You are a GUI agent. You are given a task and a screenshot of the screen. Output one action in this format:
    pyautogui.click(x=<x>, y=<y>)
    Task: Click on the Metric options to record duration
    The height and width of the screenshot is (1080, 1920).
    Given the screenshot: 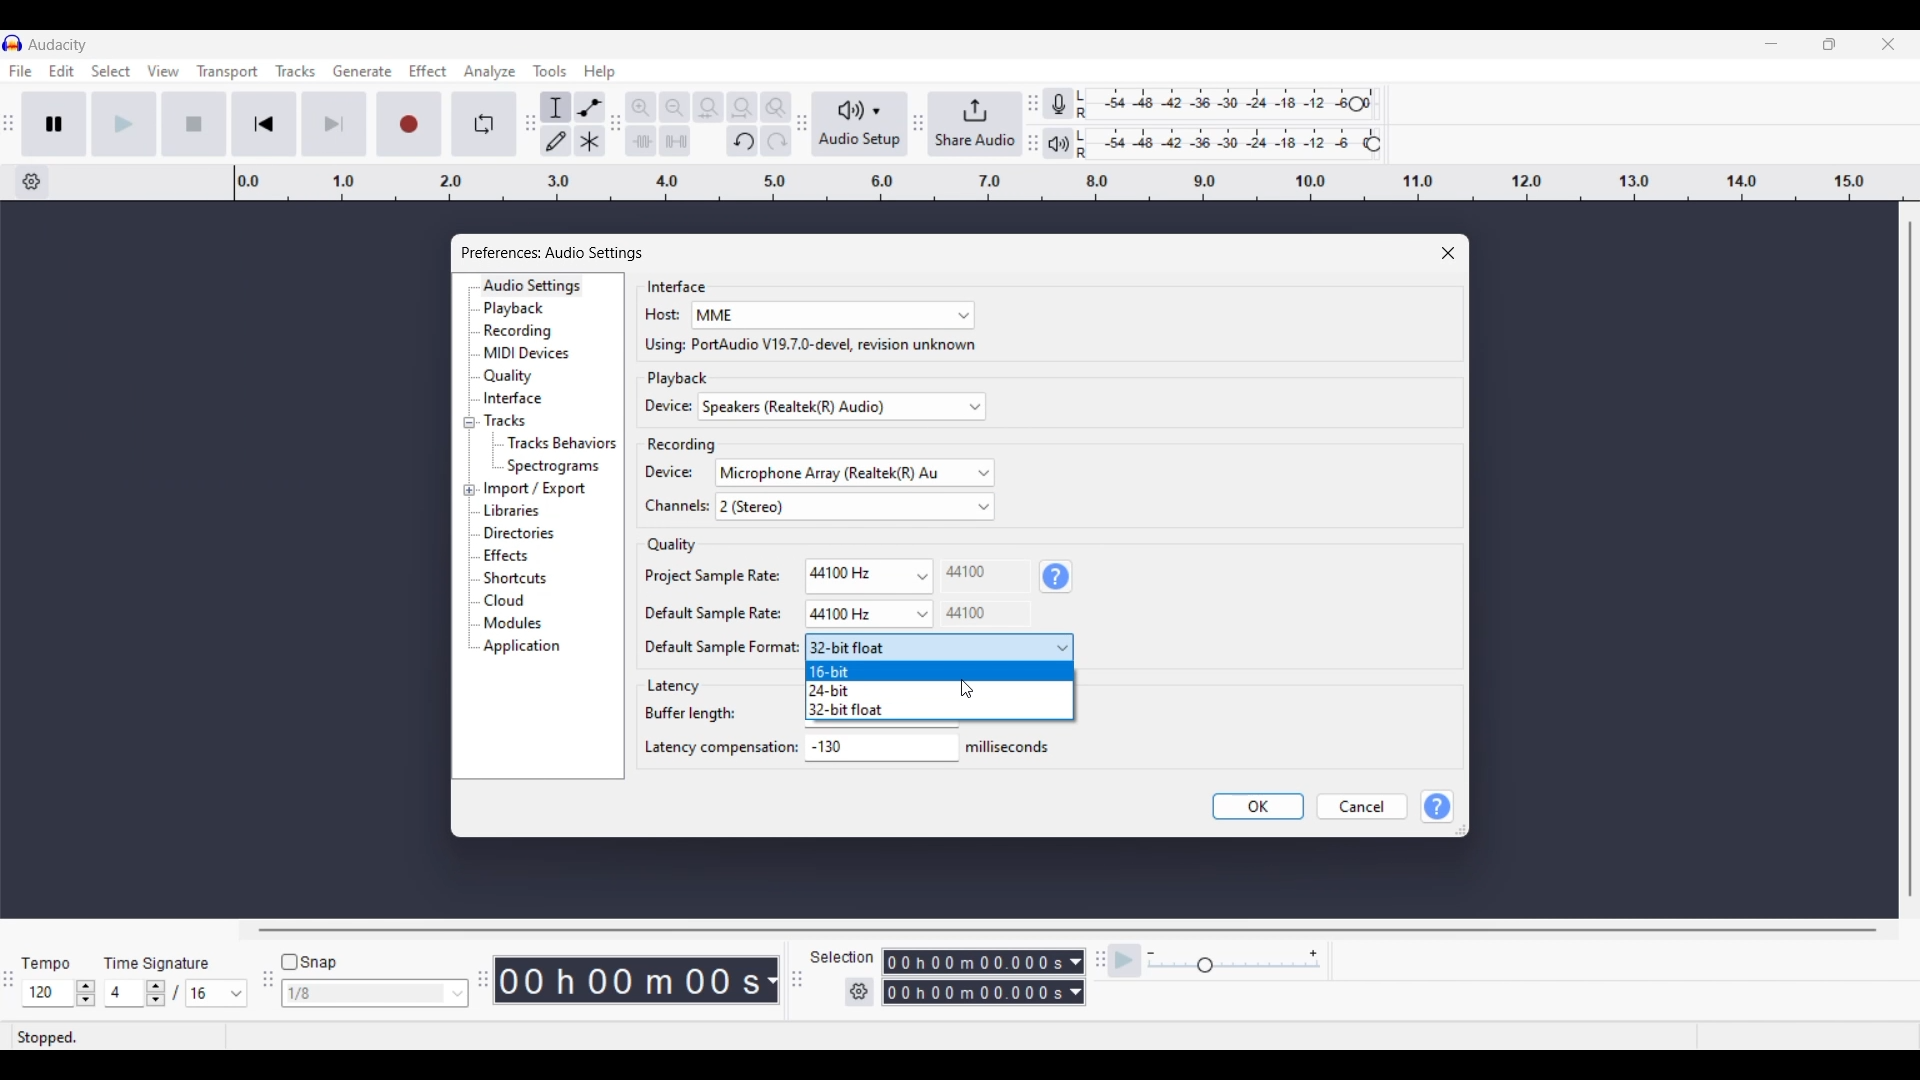 What is the action you would take?
    pyautogui.click(x=1074, y=978)
    